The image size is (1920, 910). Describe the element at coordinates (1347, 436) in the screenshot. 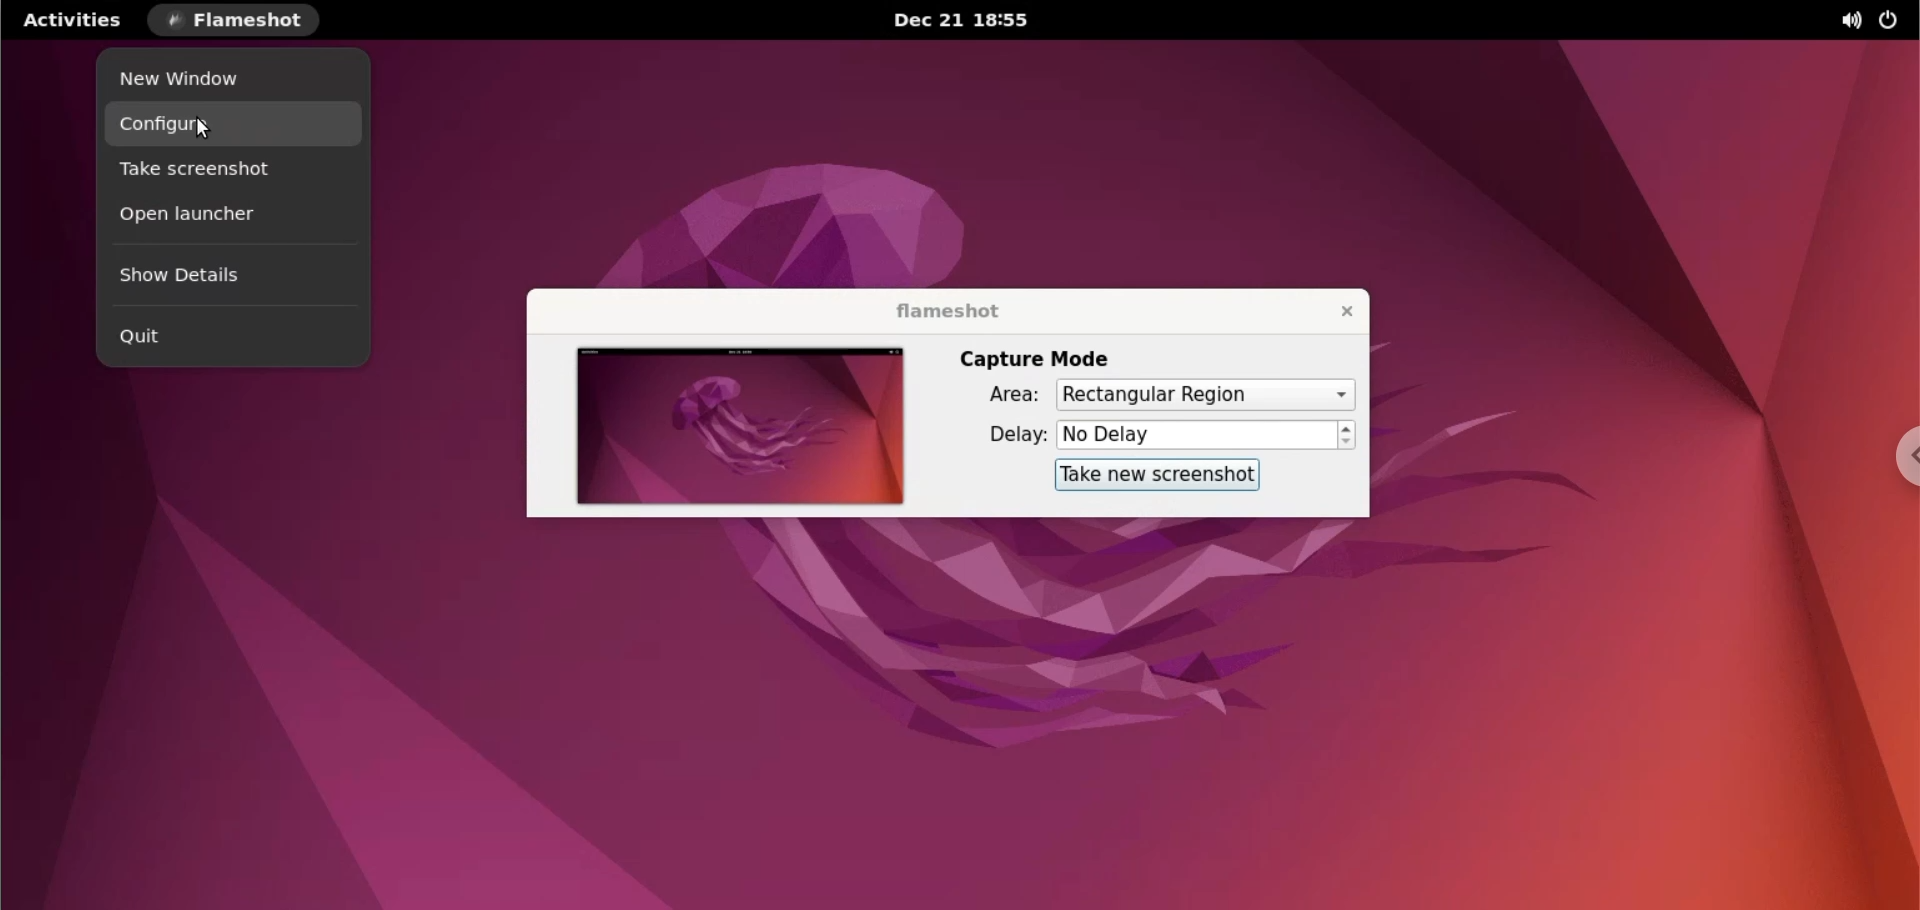

I see `increment or decrement delay` at that location.